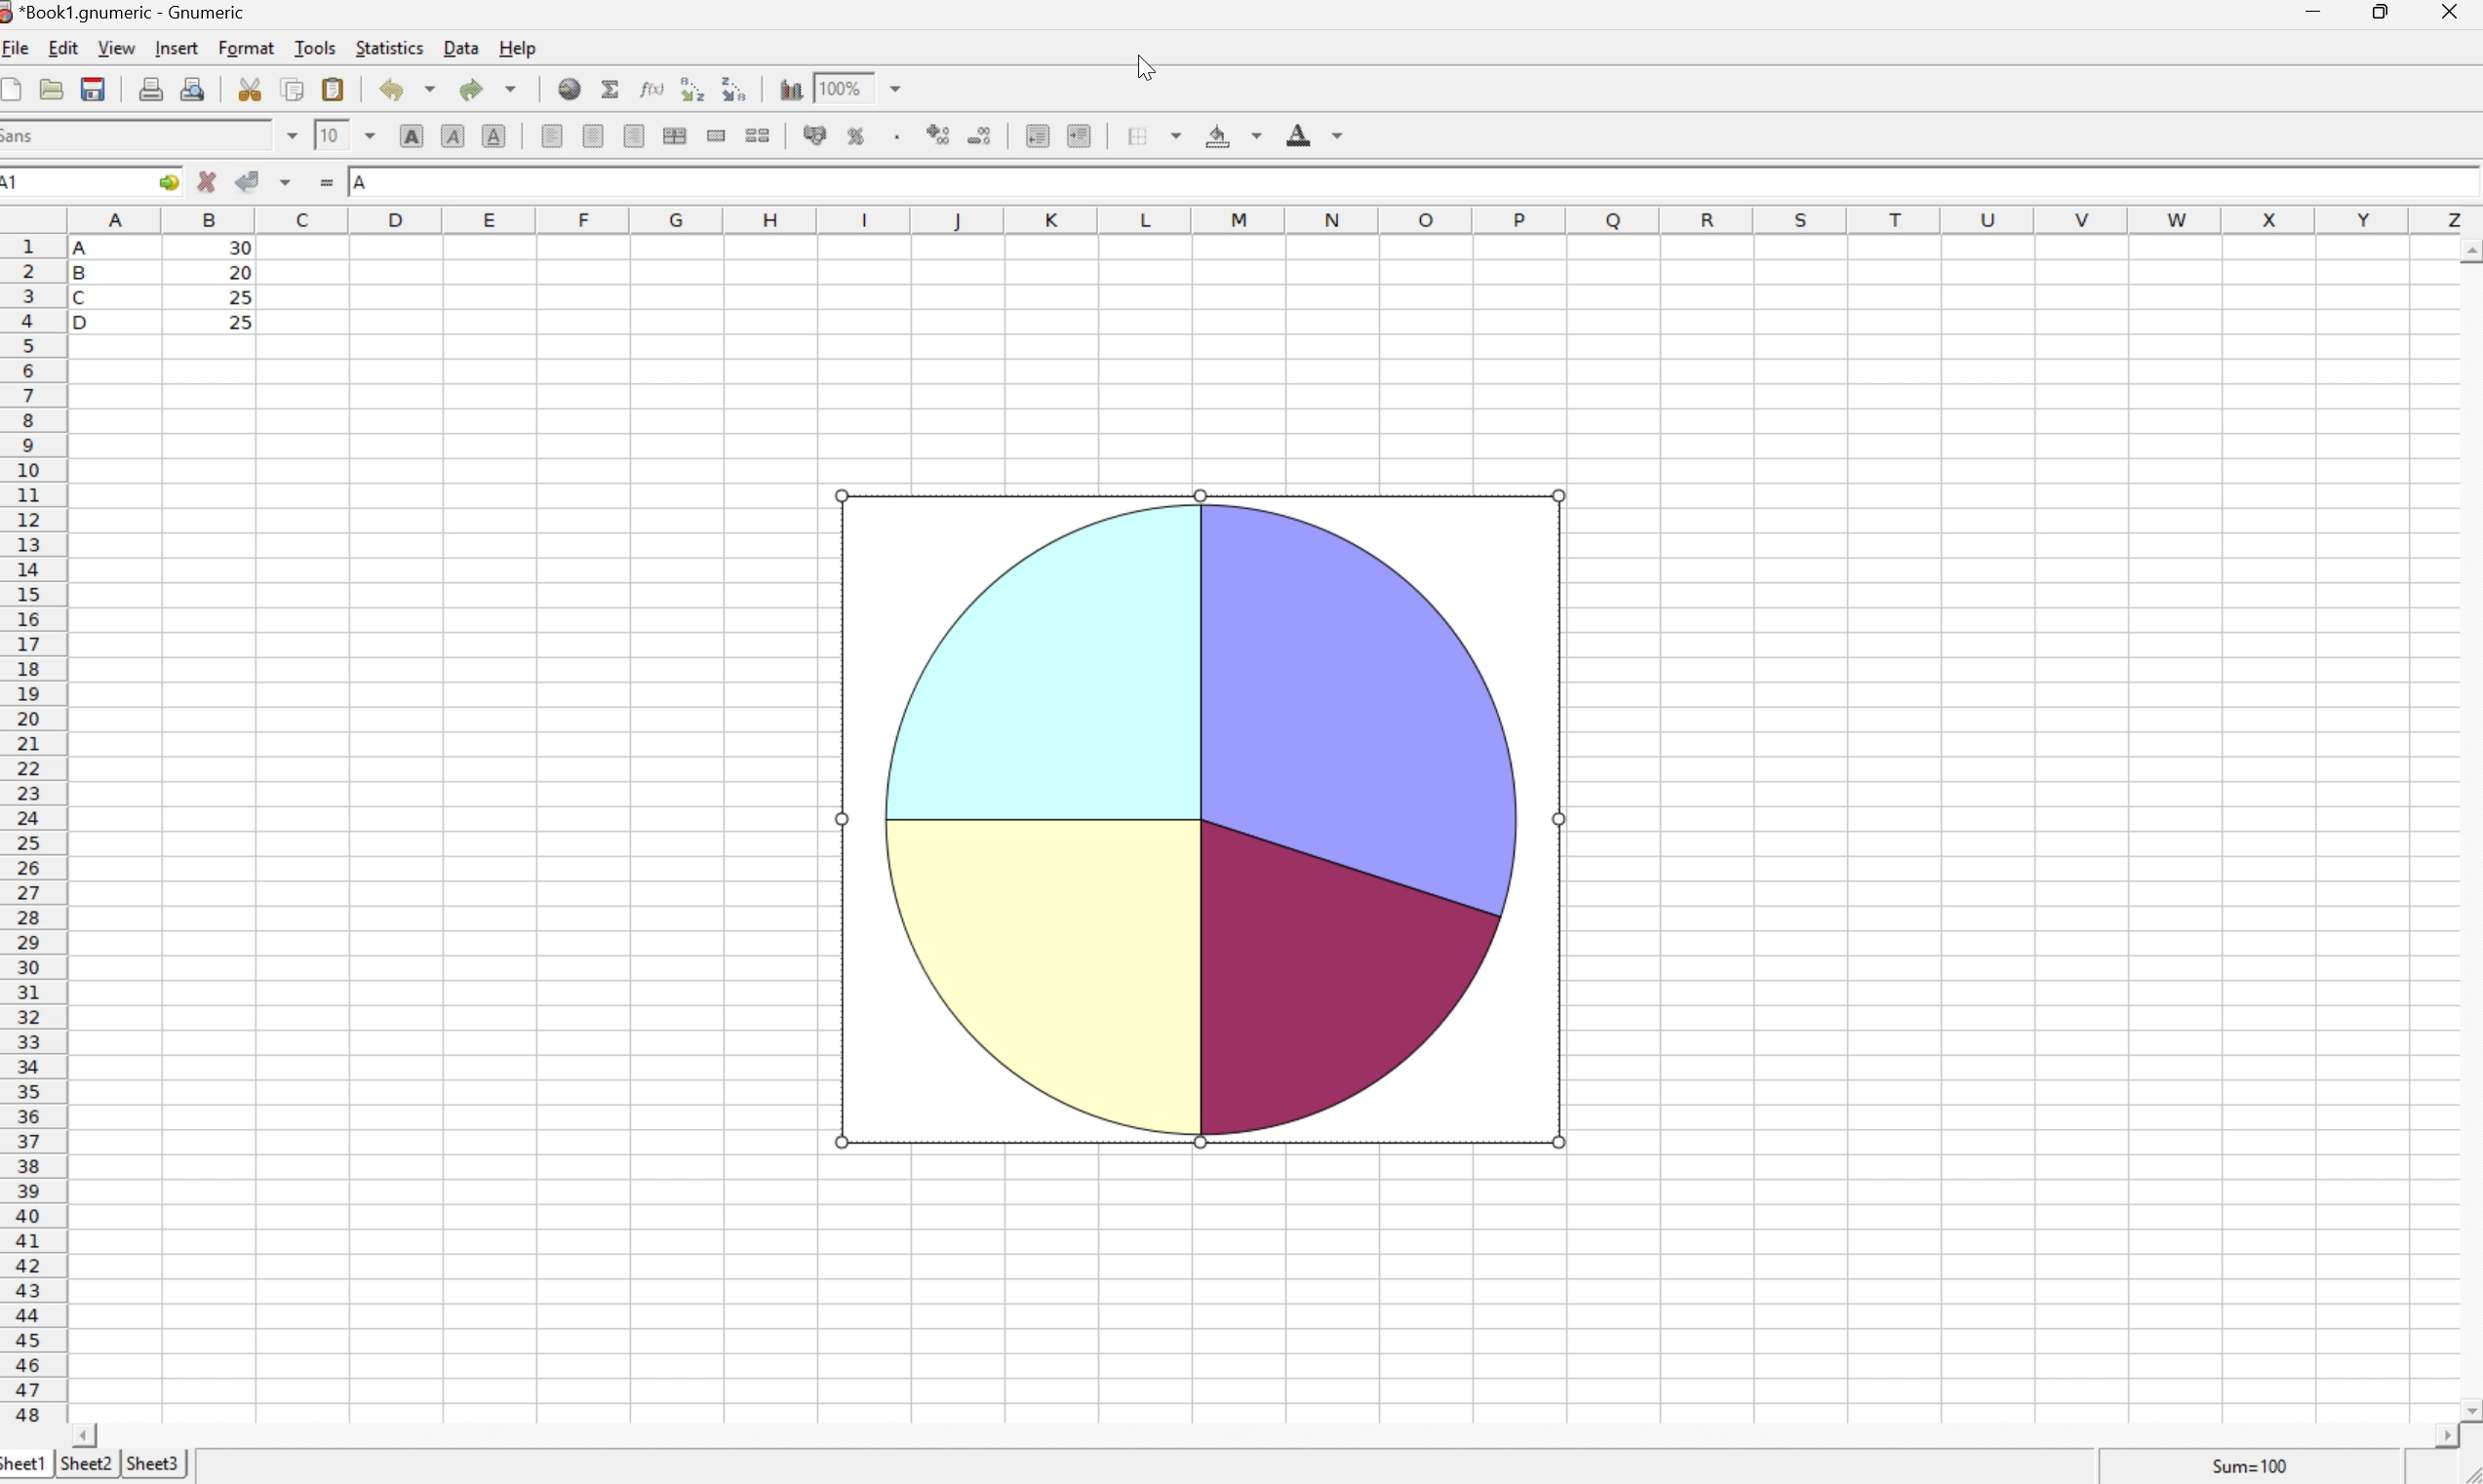 The height and width of the screenshot is (1484, 2483). Describe the element at coordinates (2438, 1436) in the screenshot. I see `Scroll Right` at that location.